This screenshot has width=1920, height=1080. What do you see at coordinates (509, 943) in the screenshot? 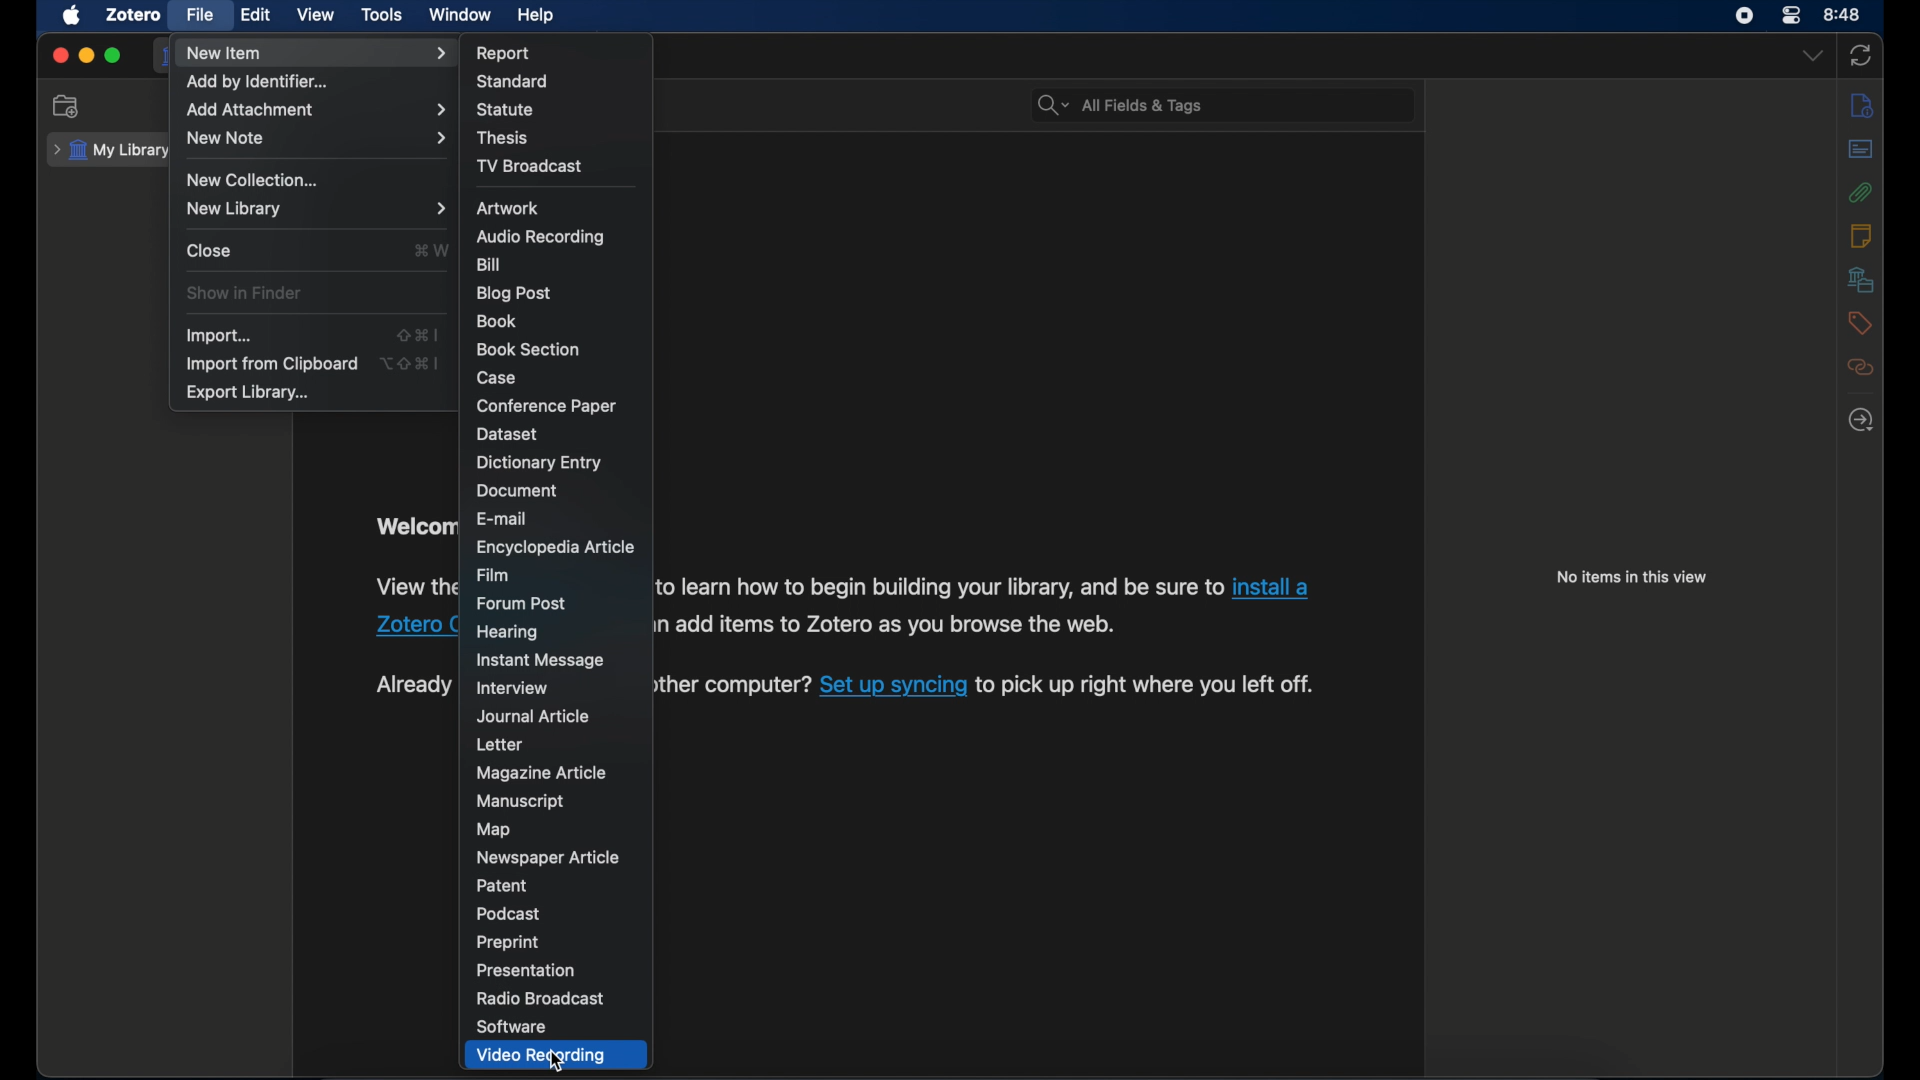
I see `preprint` at bounding box center [509, 943].